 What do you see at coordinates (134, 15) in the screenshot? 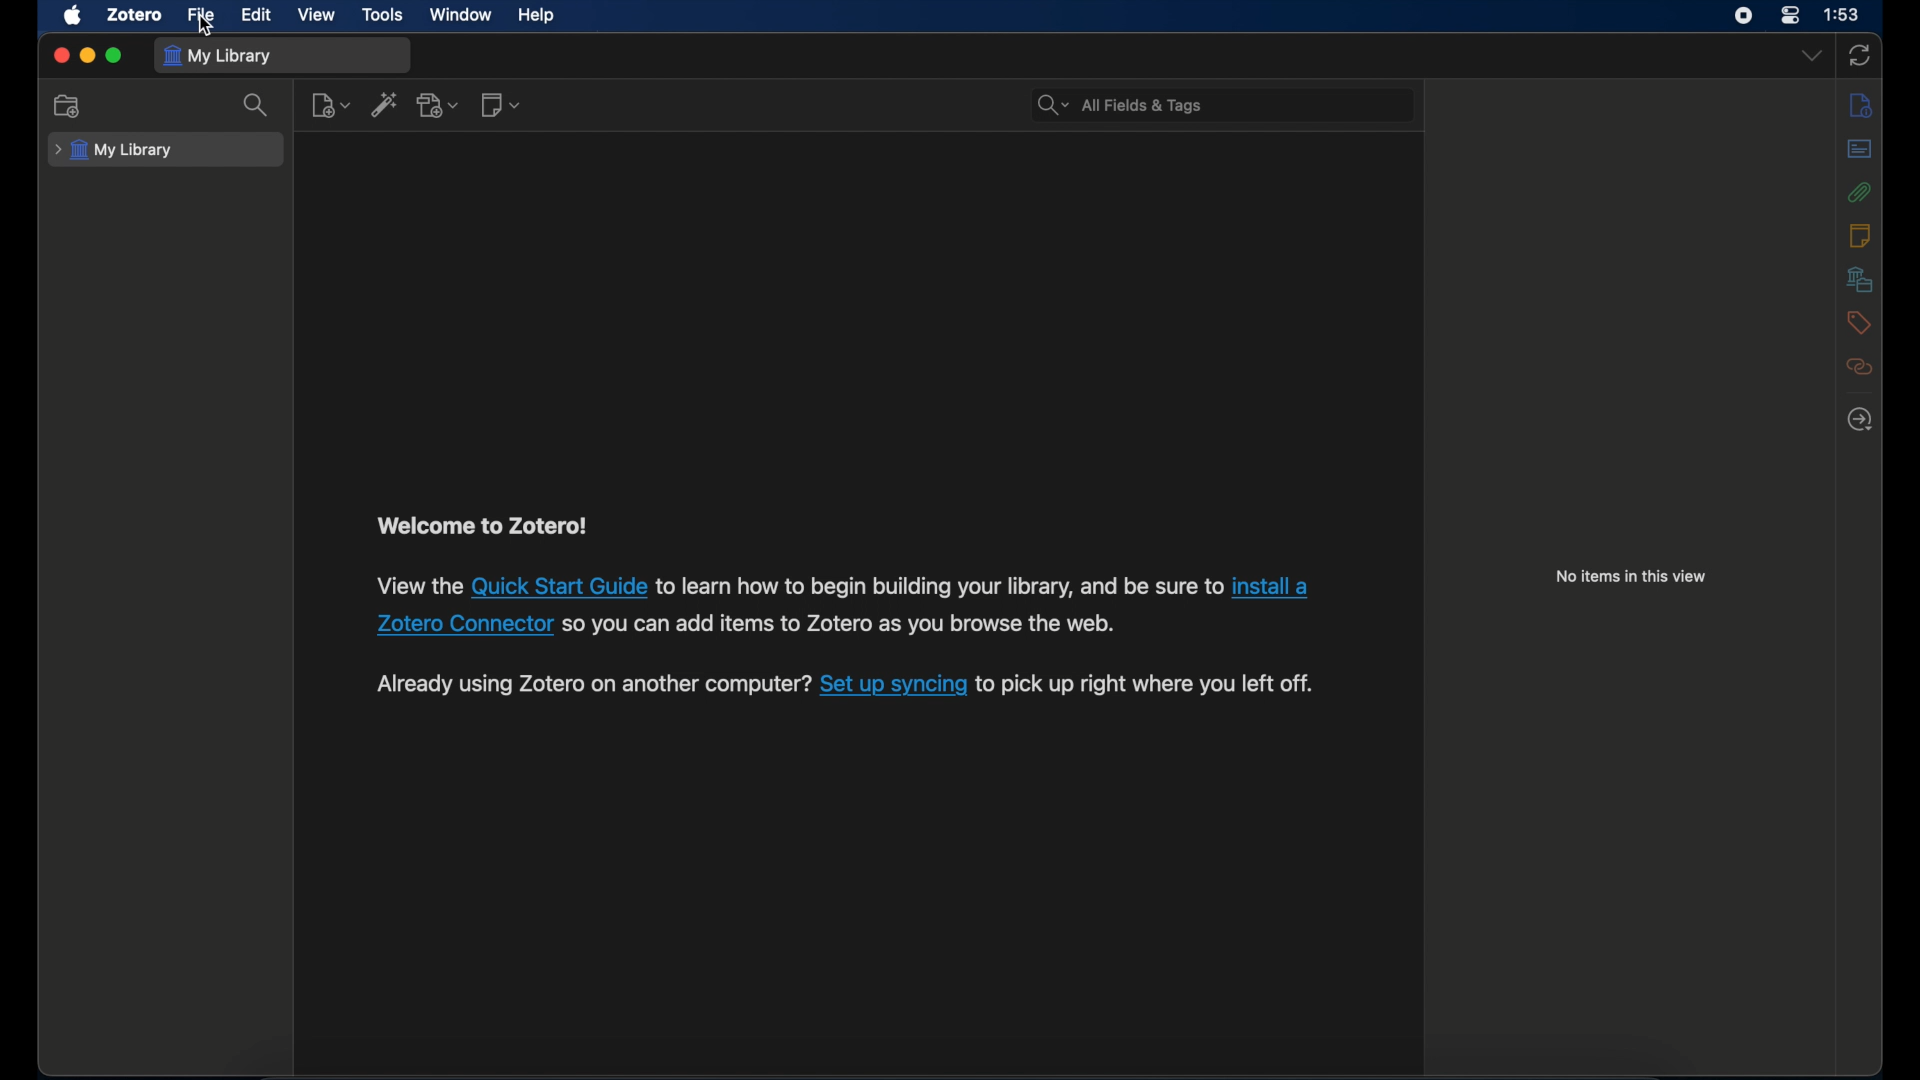
I see `zotero` at bounding box center [134, 15].